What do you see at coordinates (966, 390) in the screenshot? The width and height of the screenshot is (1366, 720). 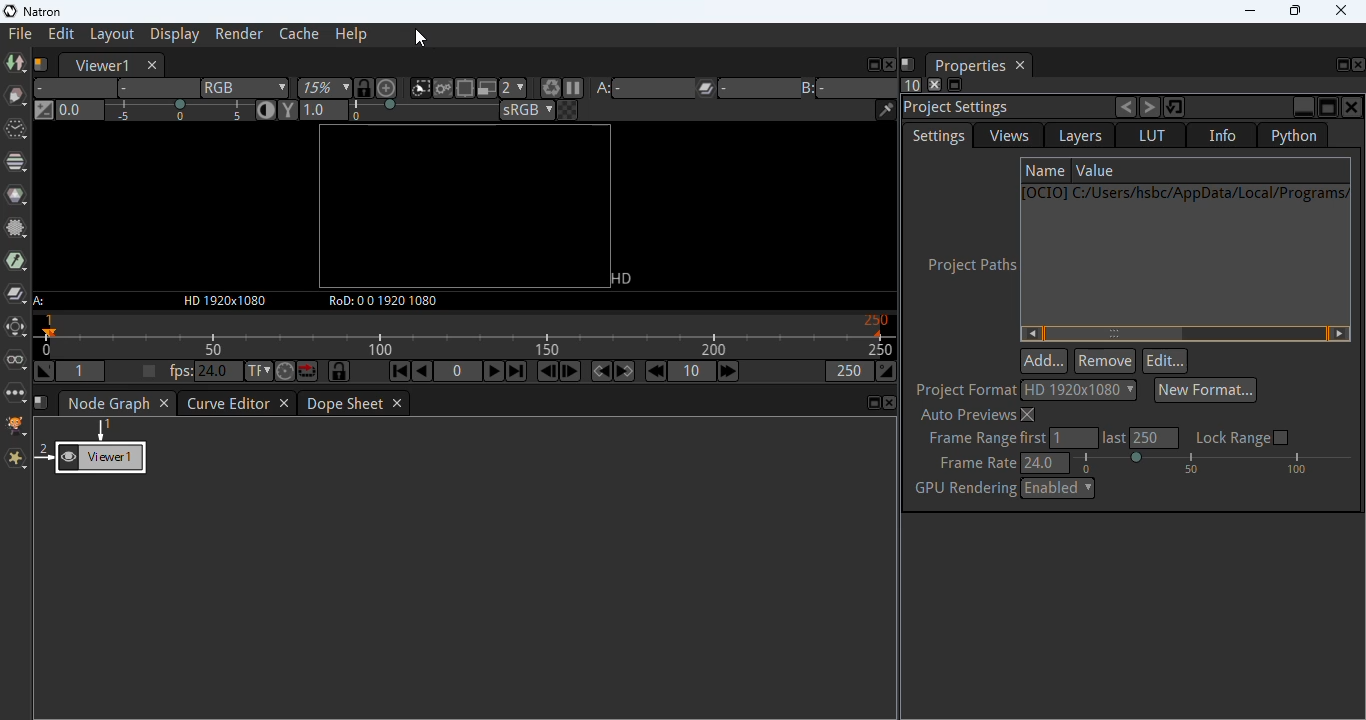 I see `project format` at bounding box center [966, 390].